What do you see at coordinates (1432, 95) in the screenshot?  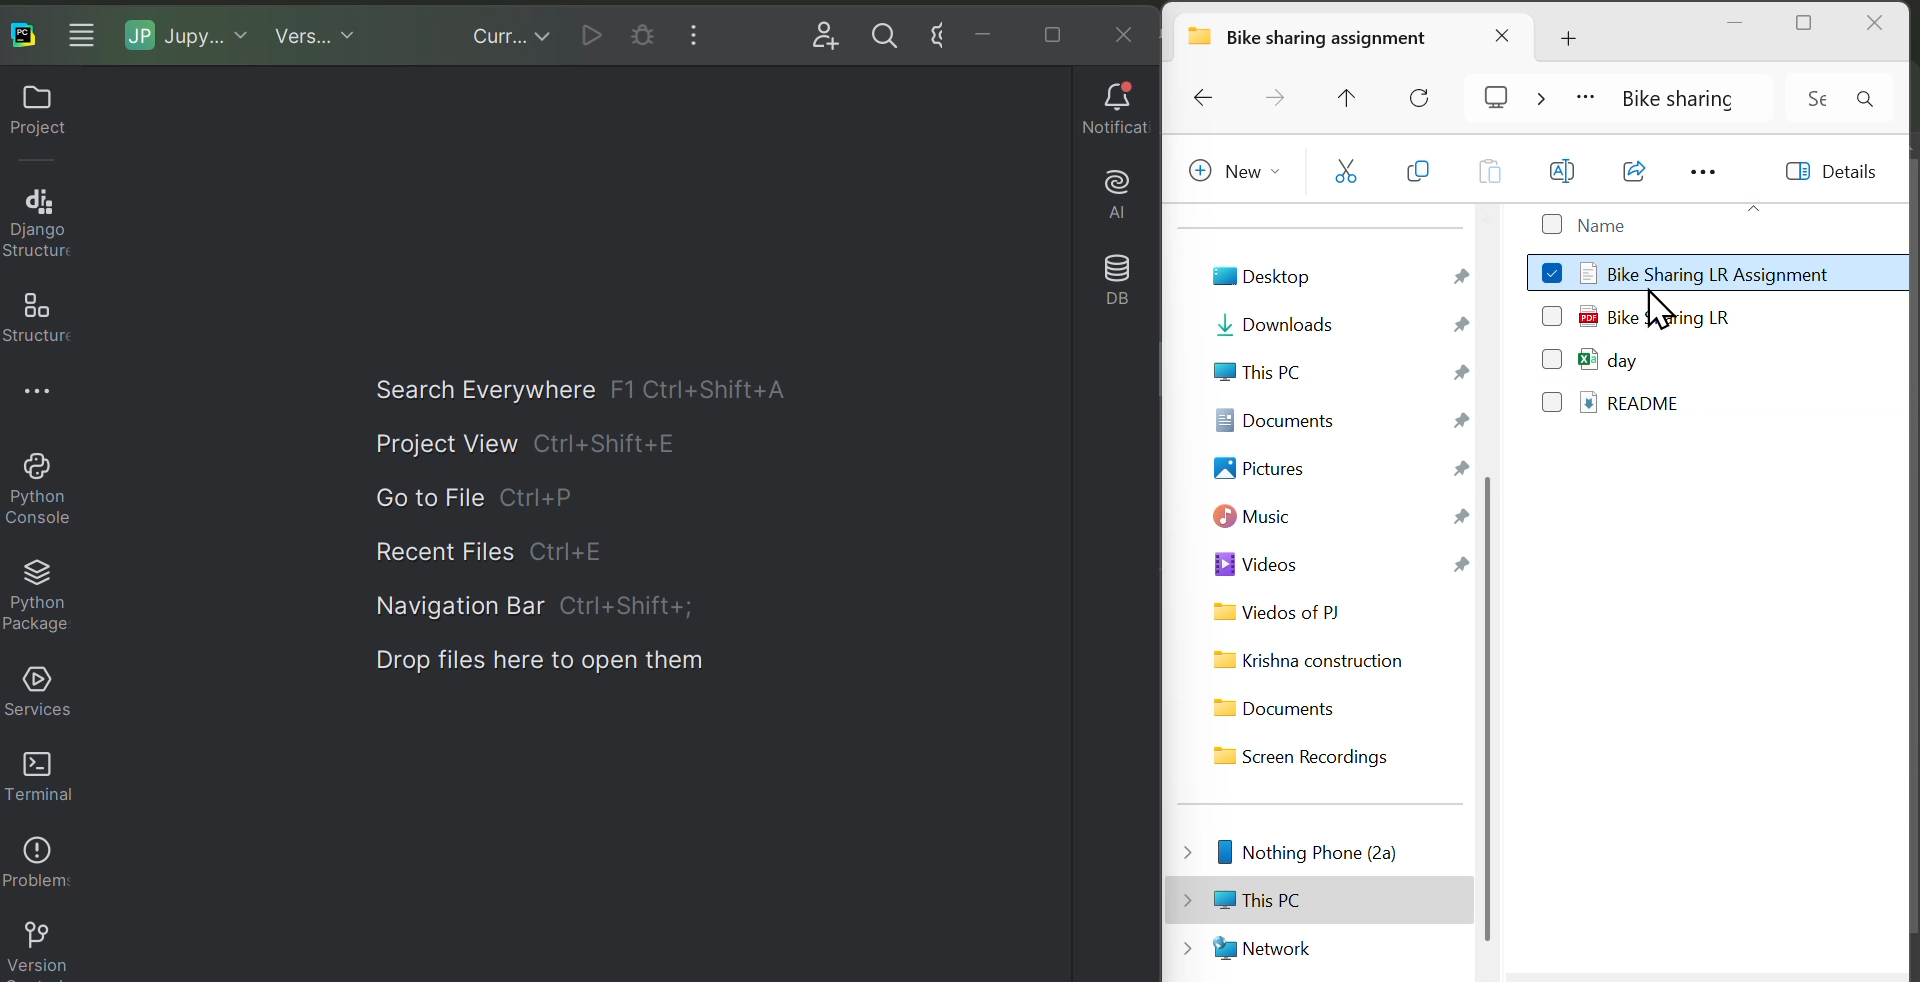 I see `Reload` at bounding box center [1432, 95].